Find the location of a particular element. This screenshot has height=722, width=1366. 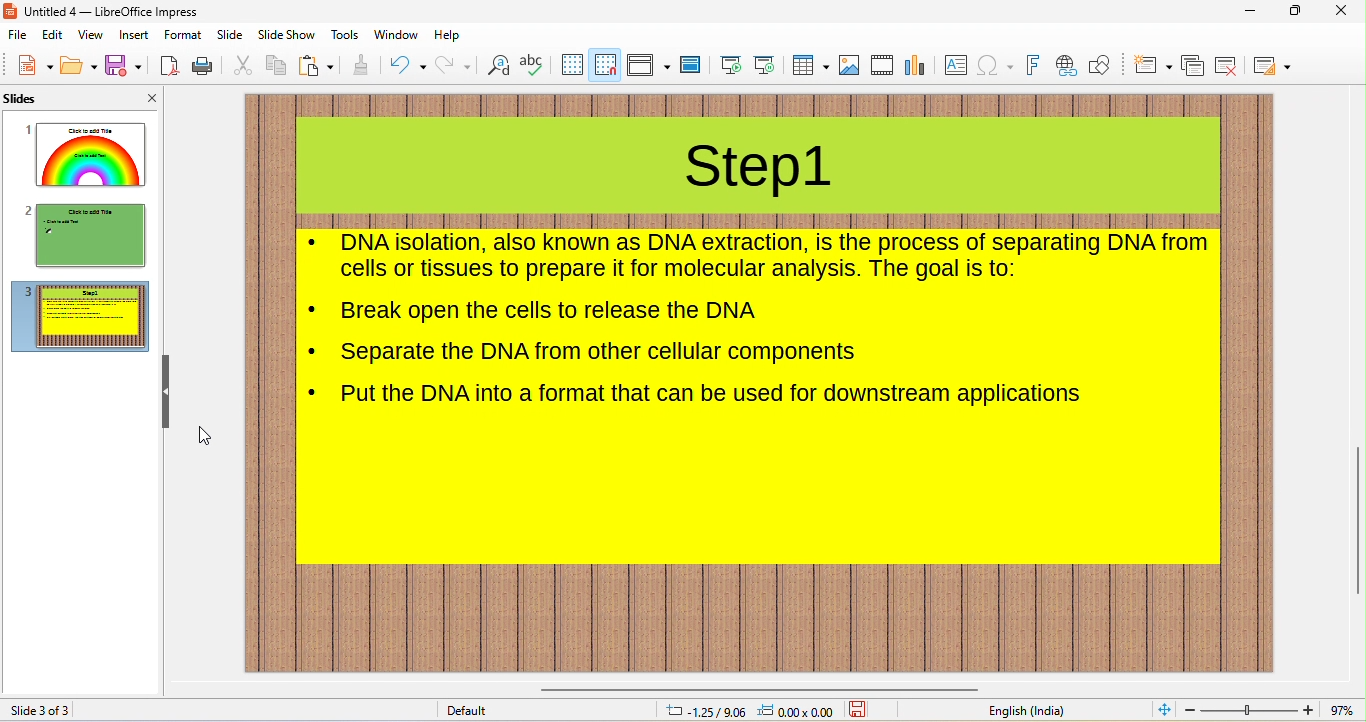

remove slide is located at coordinates (1228, 66).